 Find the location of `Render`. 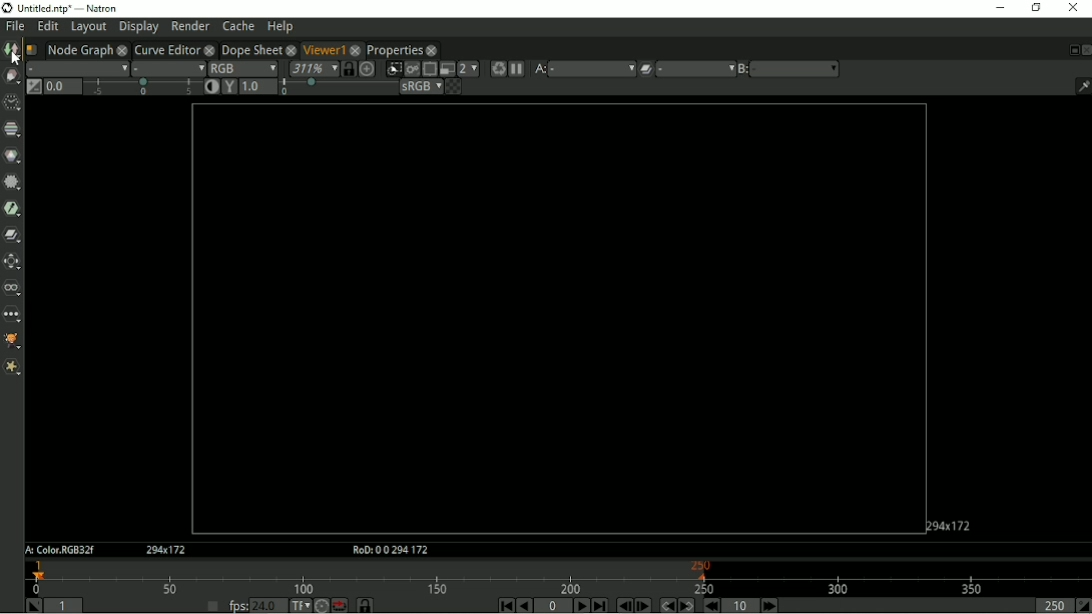

Render is located at coordinates (190, 26).